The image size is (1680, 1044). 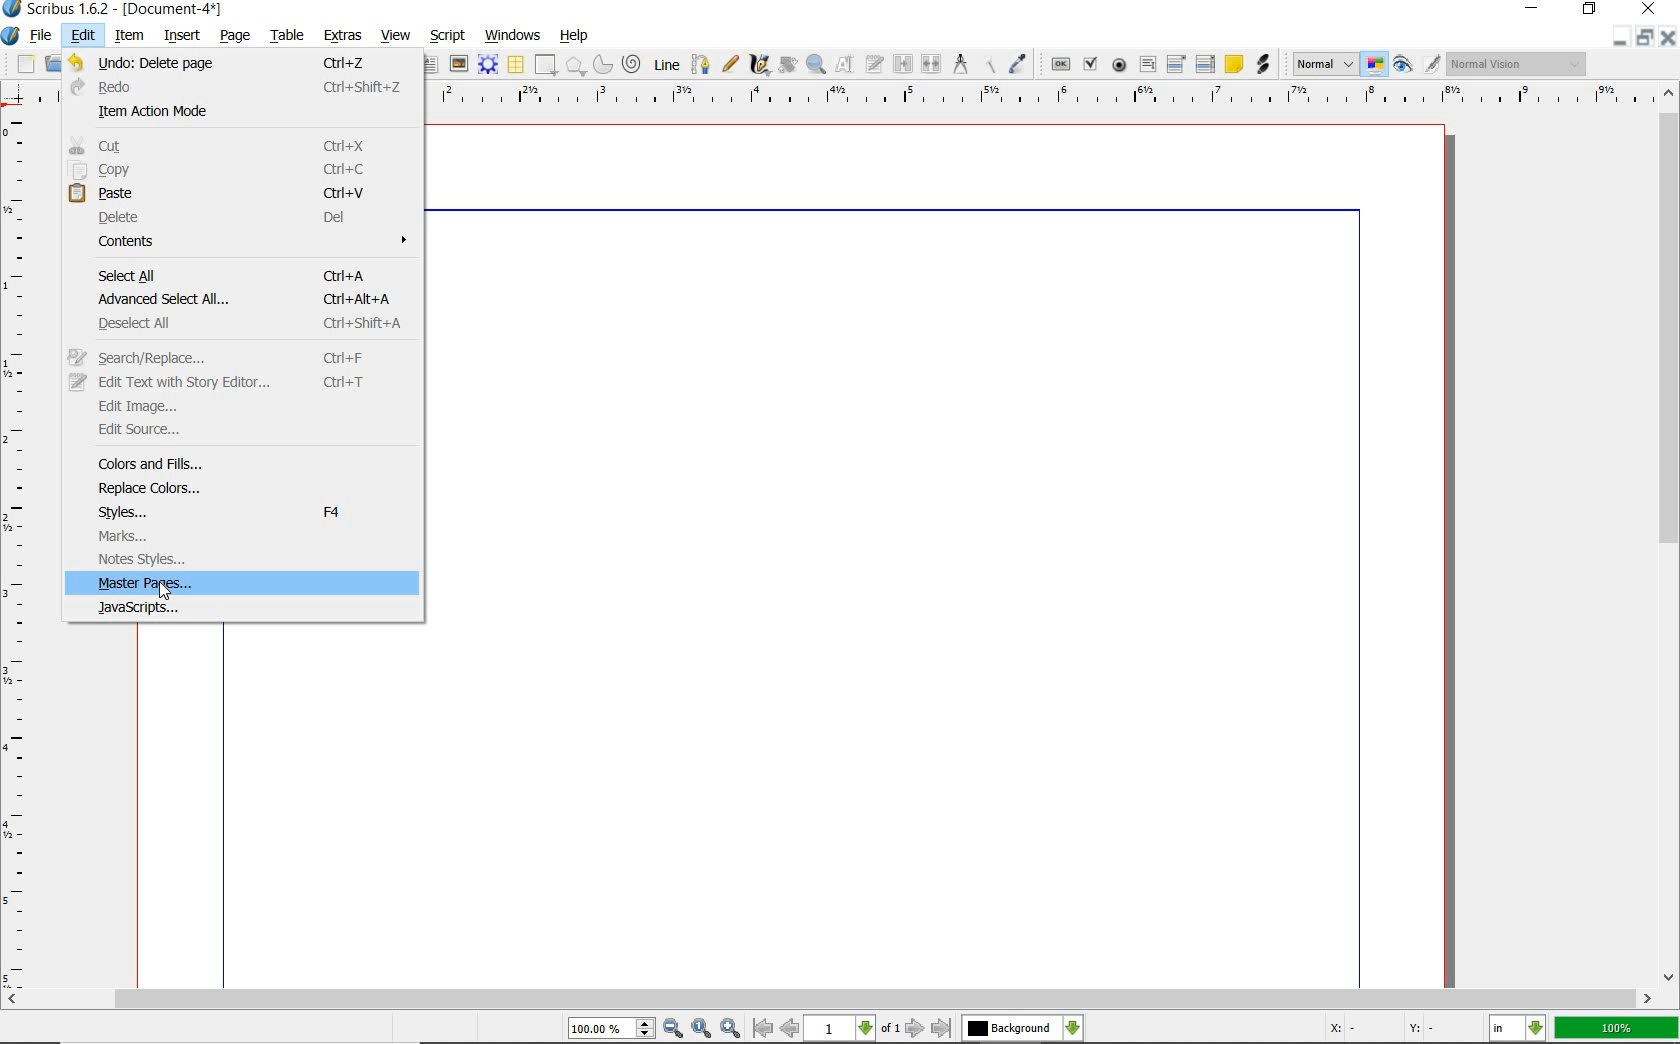 I want to click on zoom out, so click(x=674, y=1029).